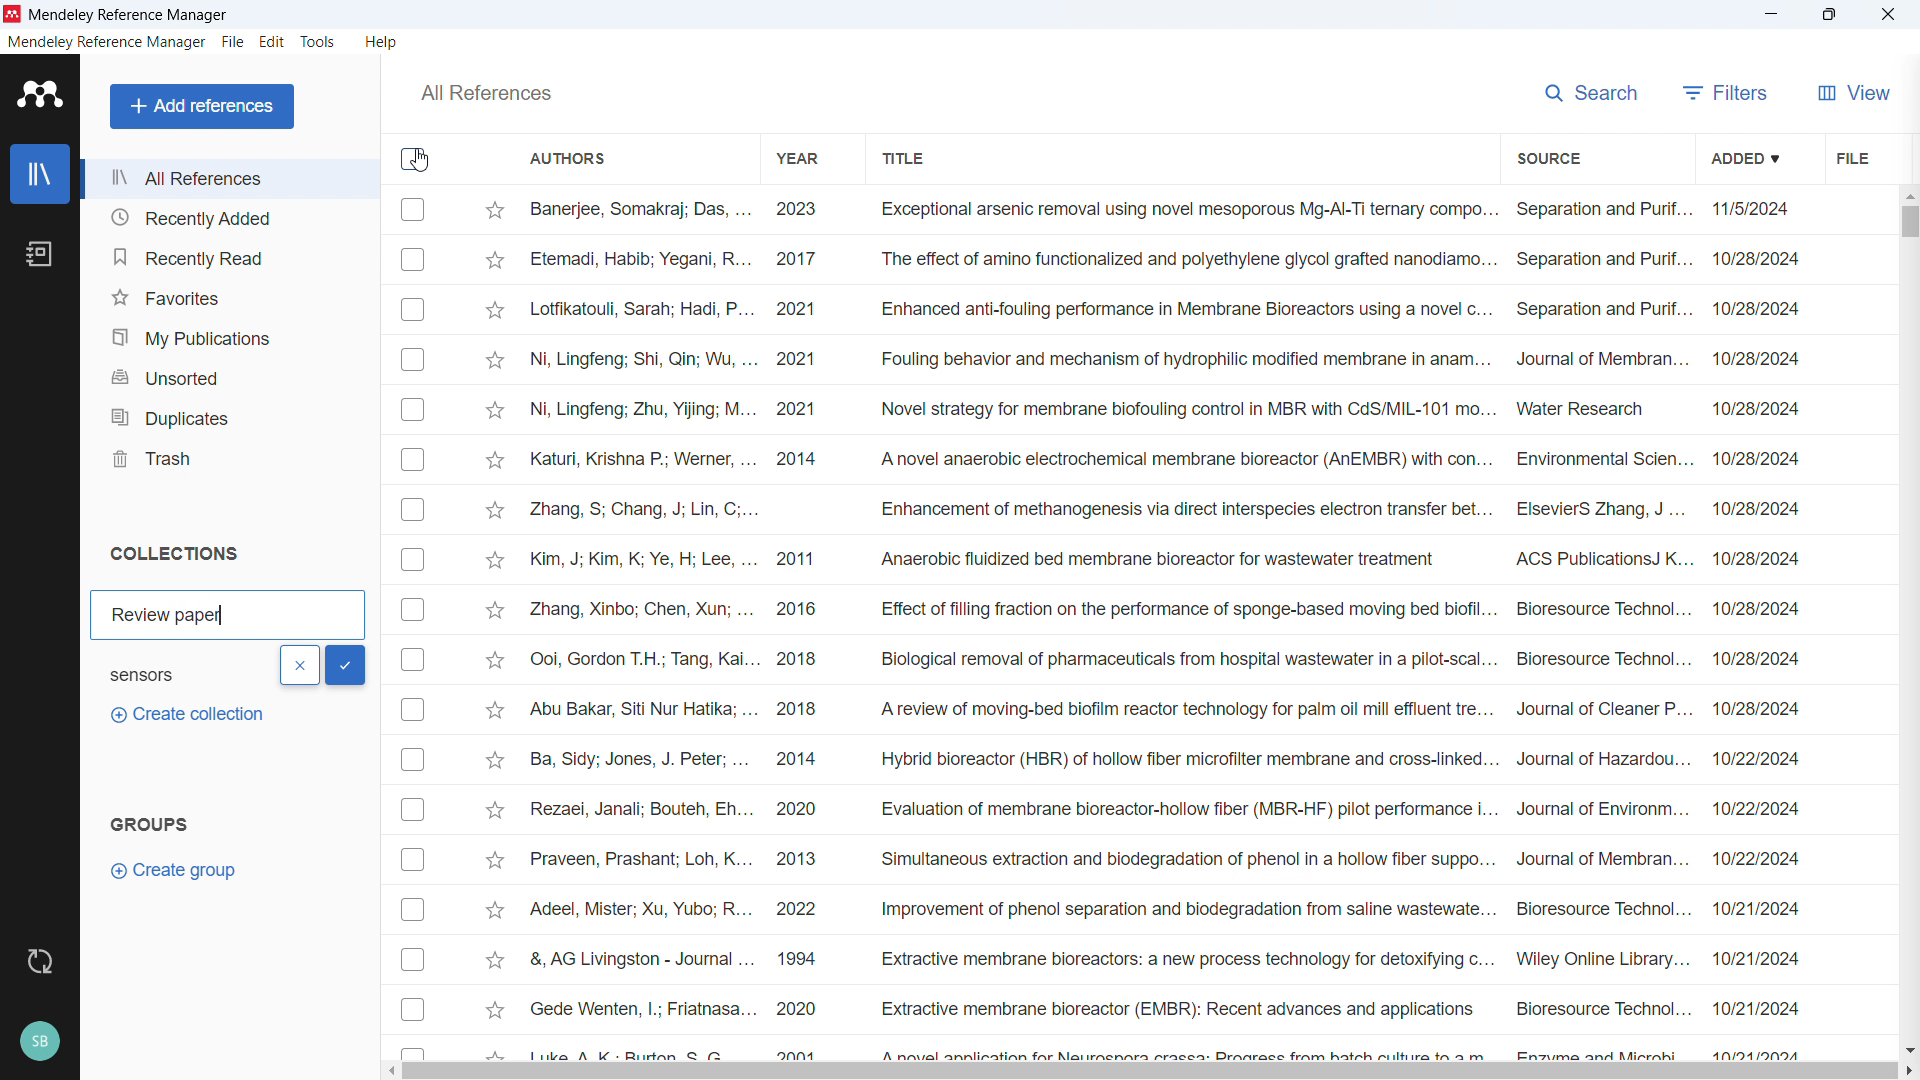 The height and width of the screenshot is (1080, 1920). Describe the element at coordinates (170, 615) in the screenshot. I see `Review paper` at that location.